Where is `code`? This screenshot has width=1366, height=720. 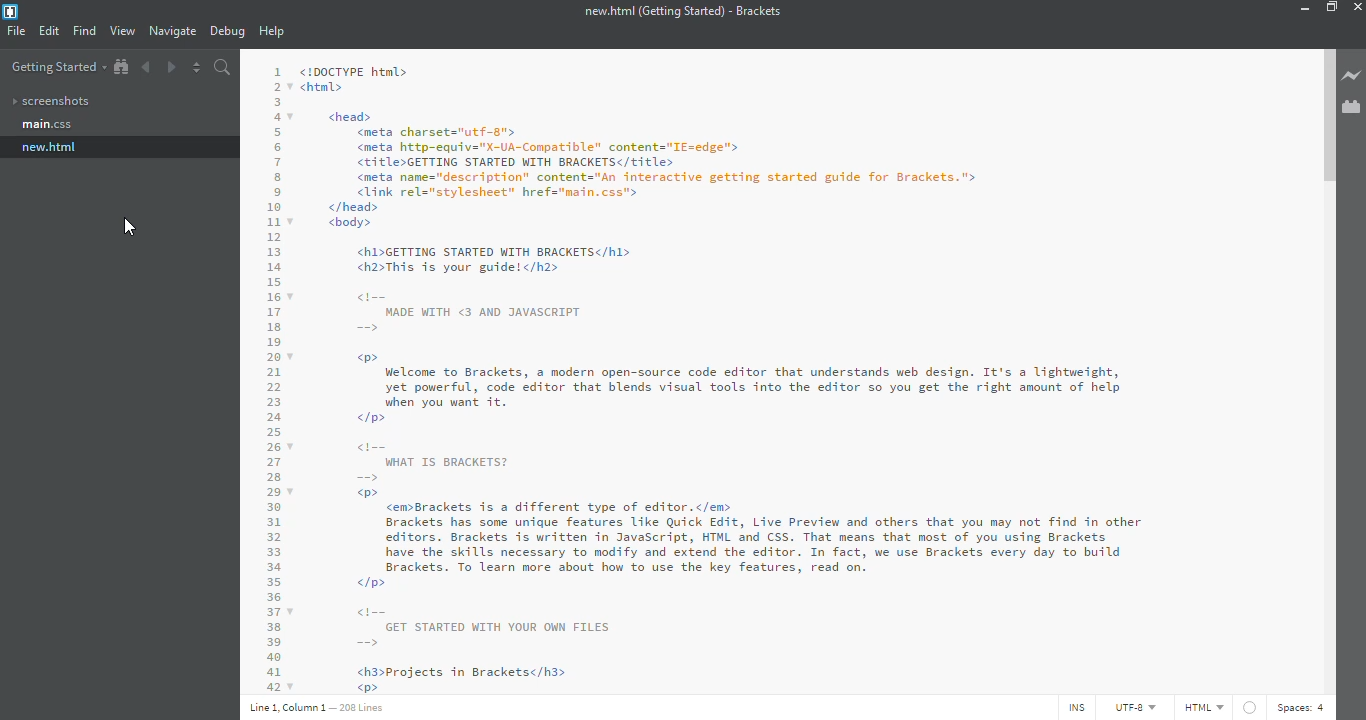
code is located at coordinates (782, 373).